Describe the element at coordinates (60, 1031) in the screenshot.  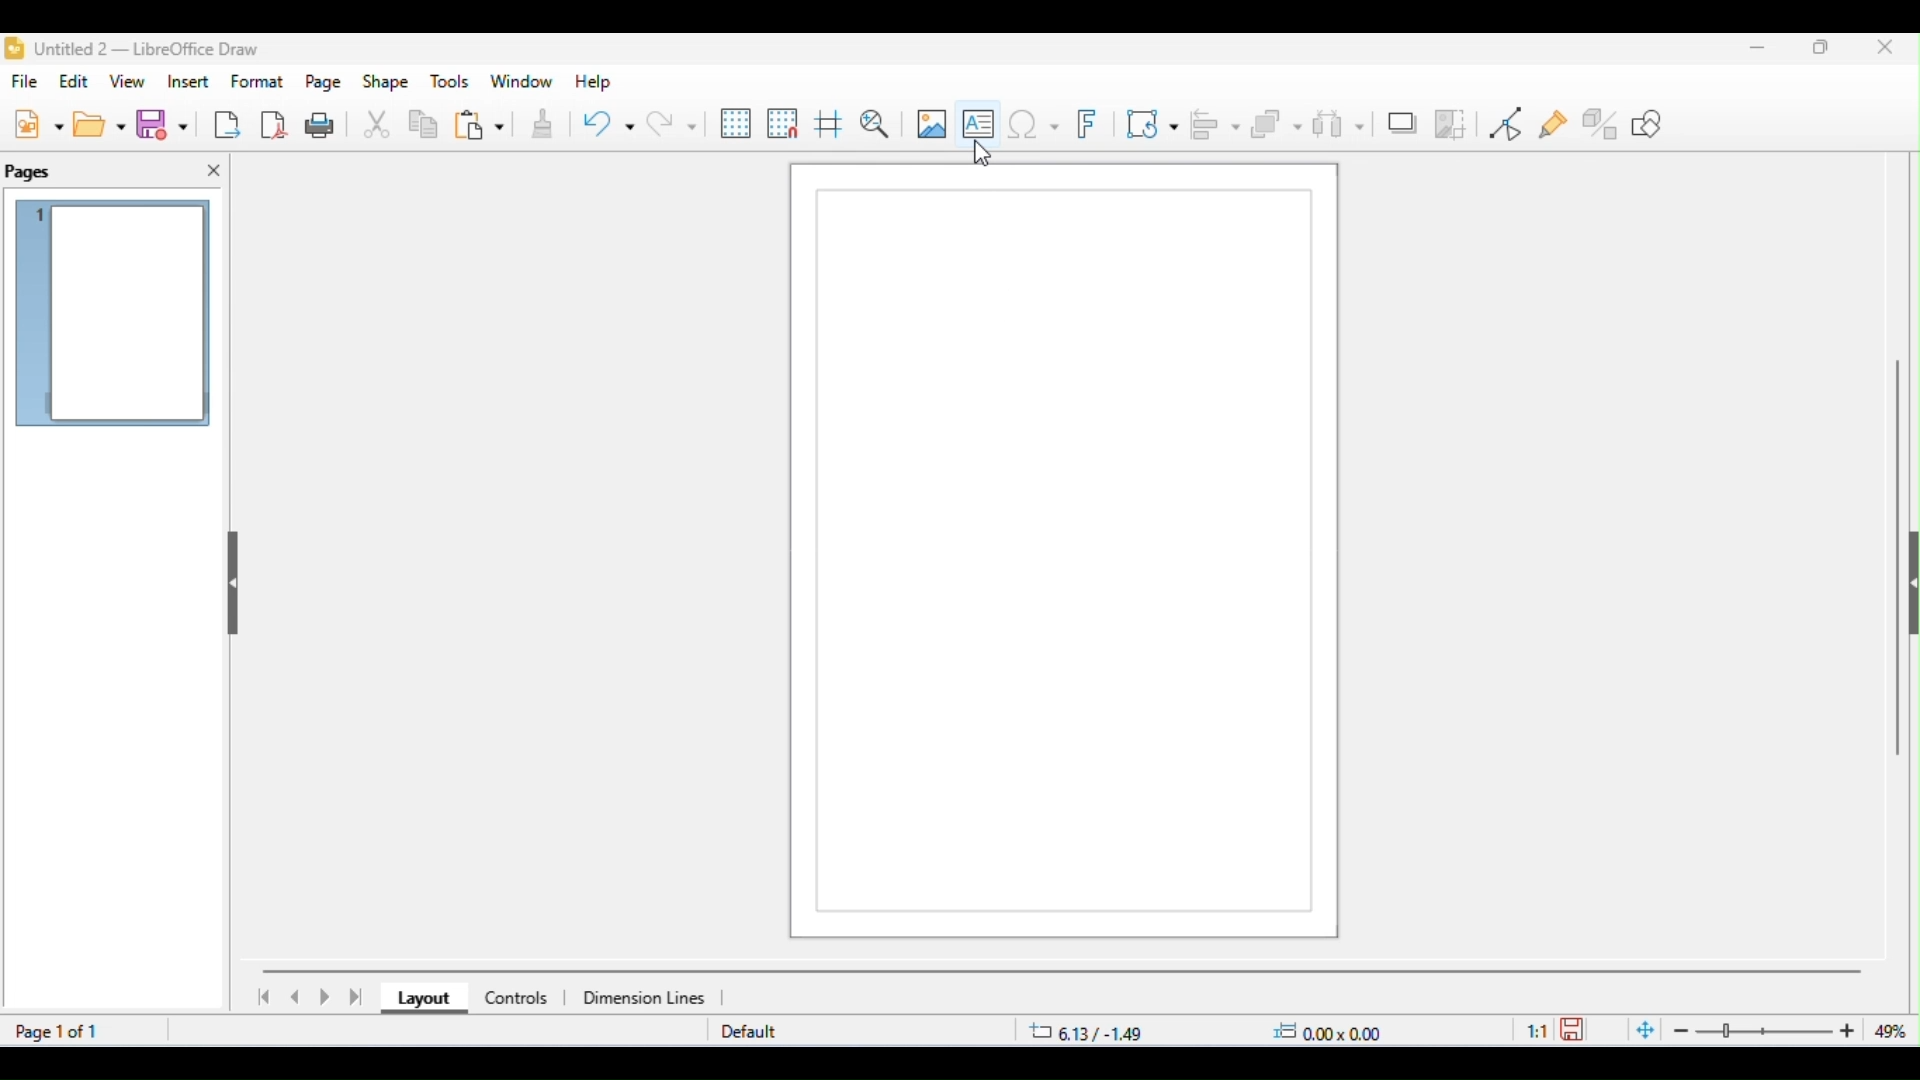
I see `page 1 of 1` at that location.